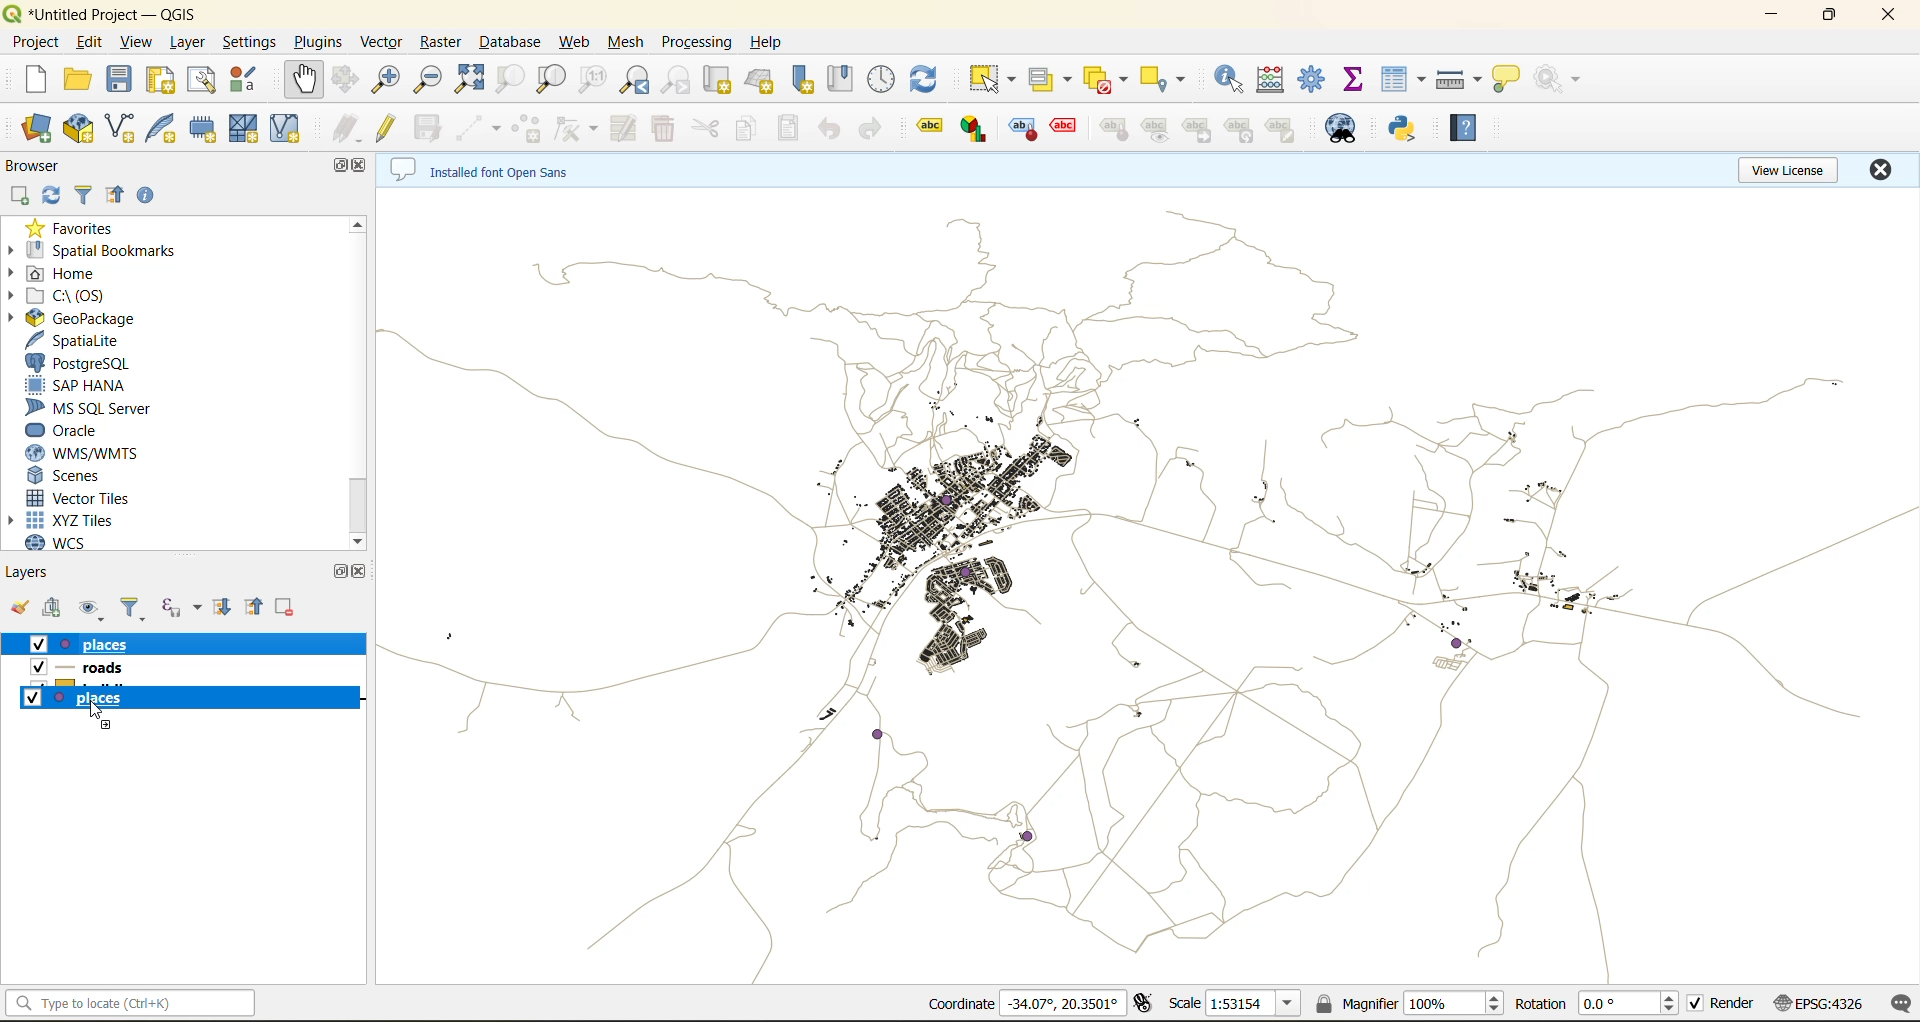  What do you see at coordinates (96, 645) in the screenshot?
I see `place` at bounding box center [96, 645].